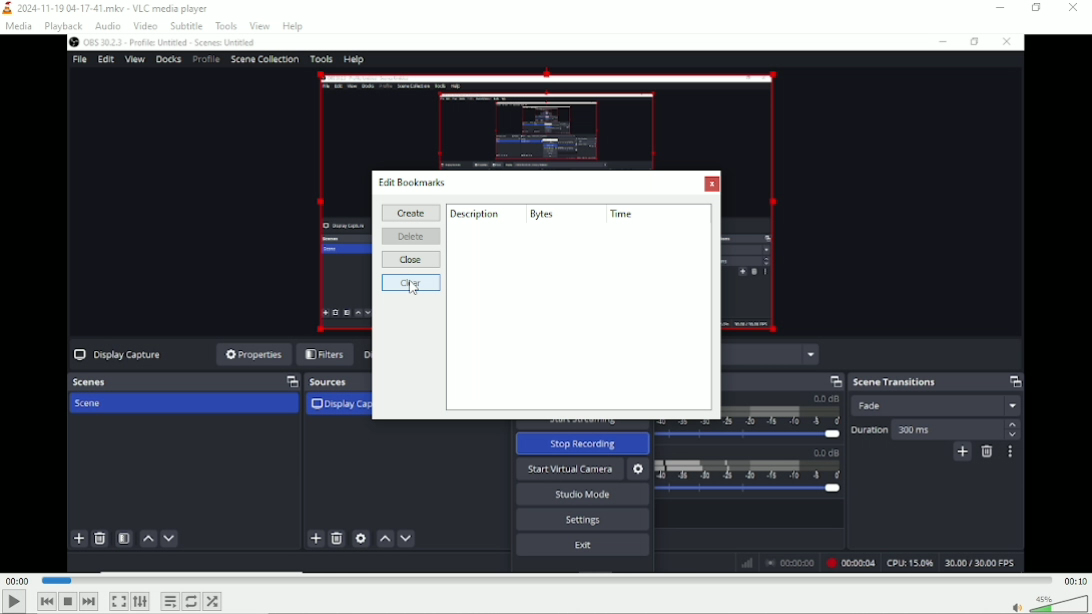 The image size is (1092, 614). I want to click on 00:00, so click(18, 581).